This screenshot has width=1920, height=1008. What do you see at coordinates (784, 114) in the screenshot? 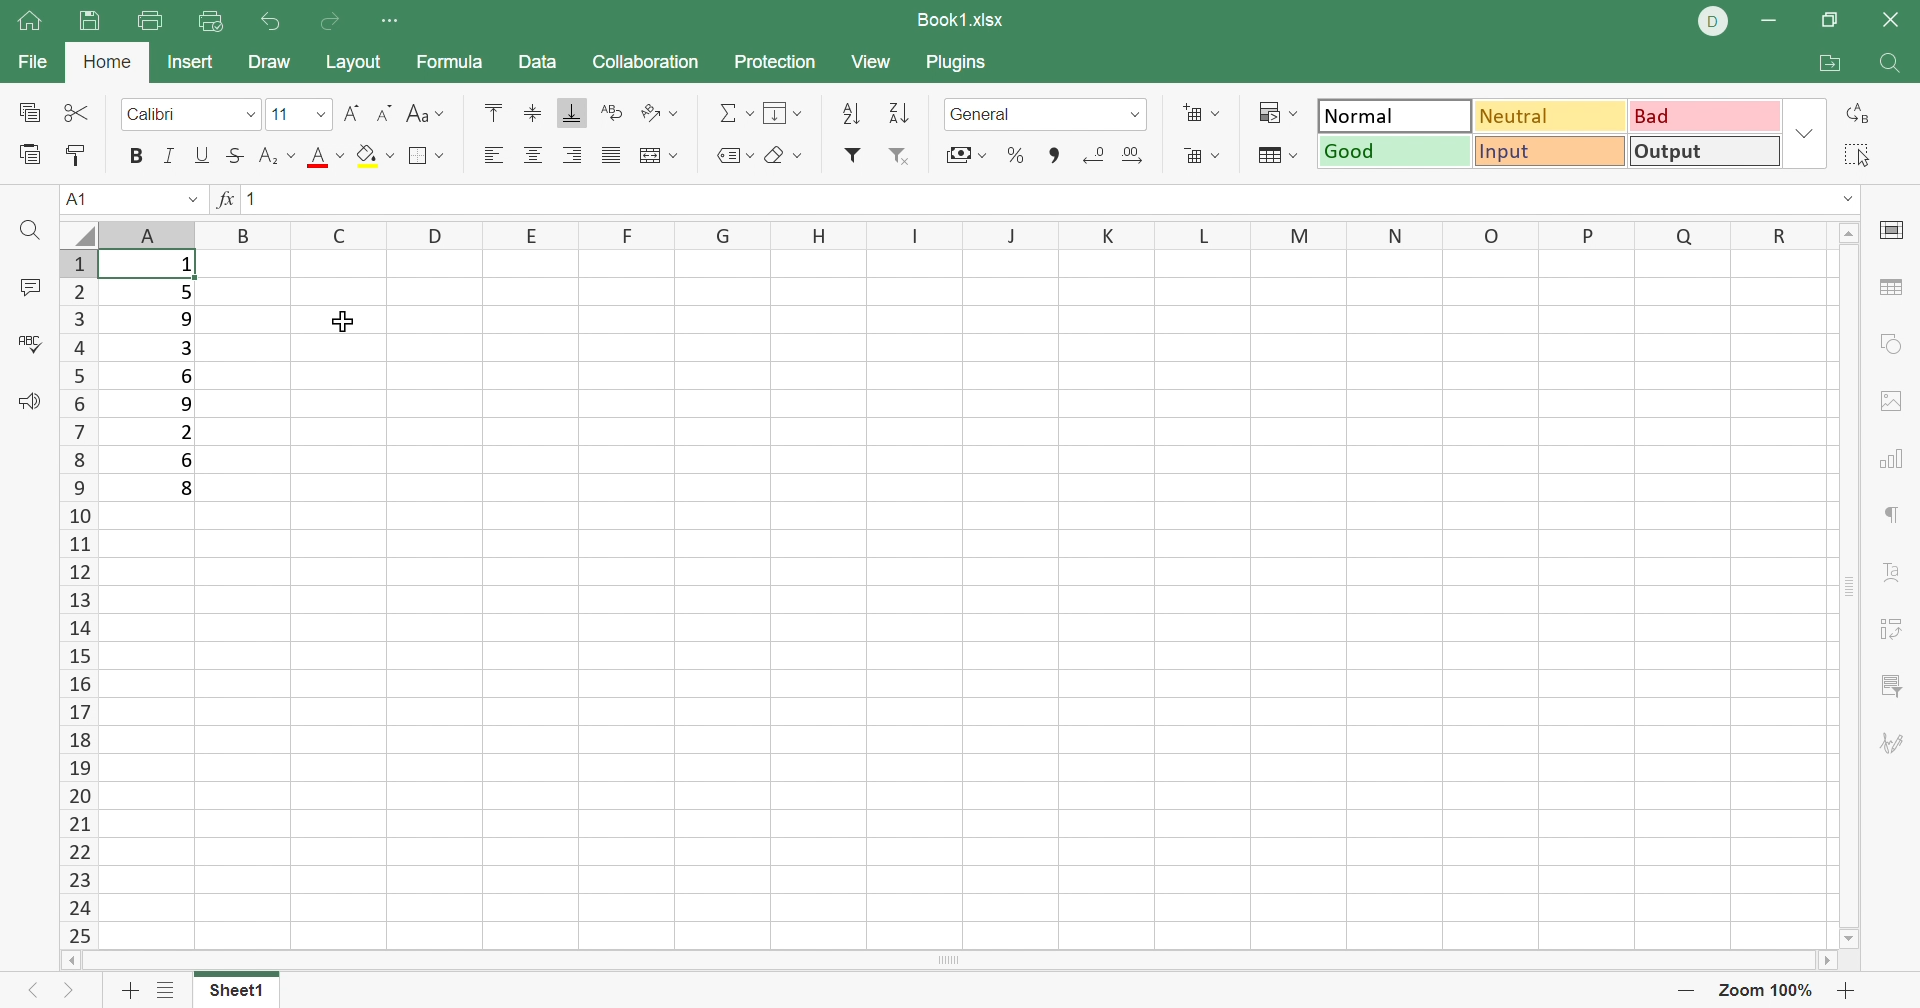
I see `Fill` at bounding box center [784, 114].